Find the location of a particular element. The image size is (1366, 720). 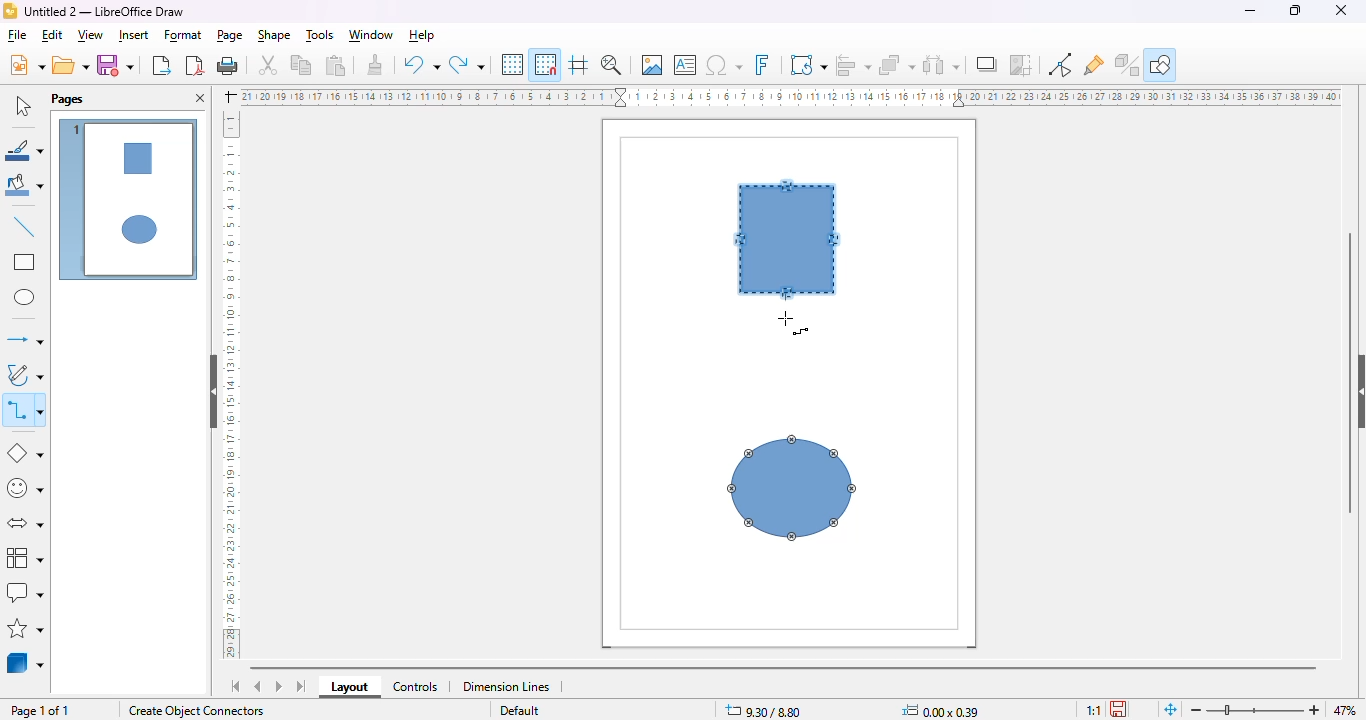

zoom & pan is located at coordinates (611, 64).